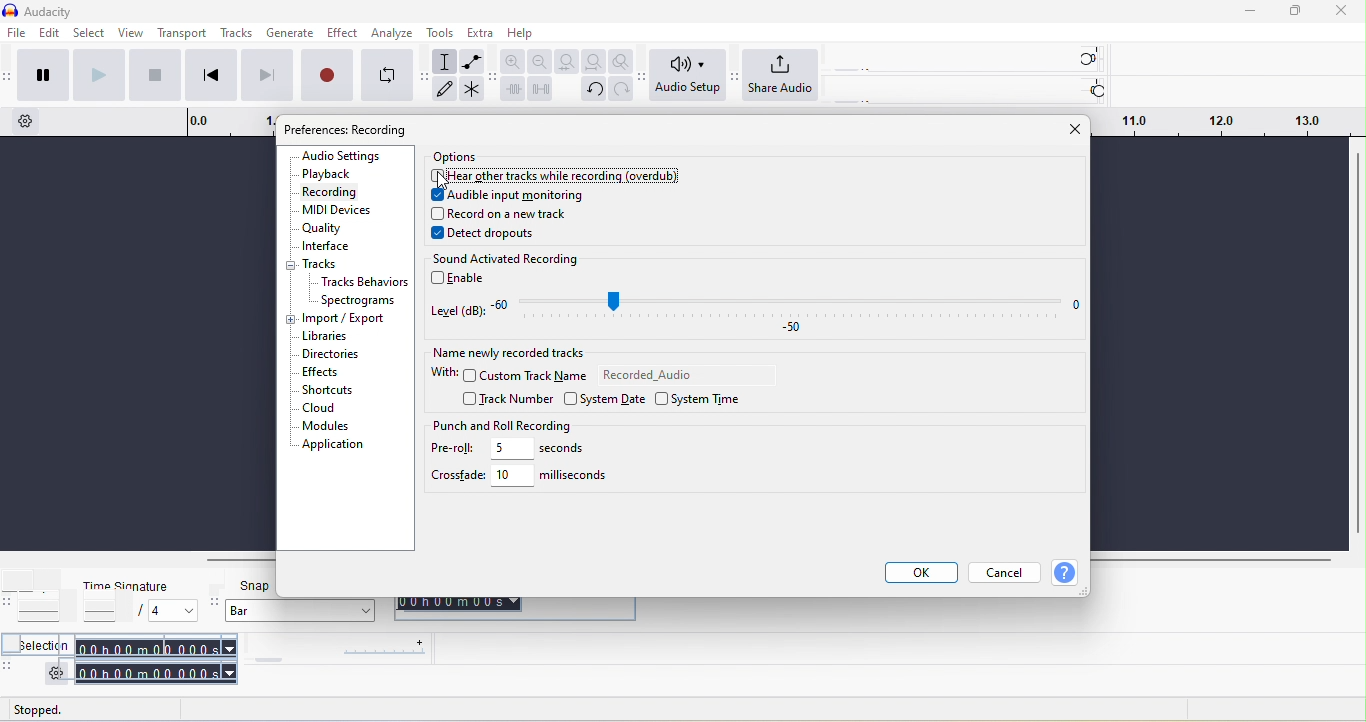 The width and height of the screenshot is (1366, 722). What do you see at coordinates (57, 11) in the screenshot?
I see `title` at bounding box center [57, 11].